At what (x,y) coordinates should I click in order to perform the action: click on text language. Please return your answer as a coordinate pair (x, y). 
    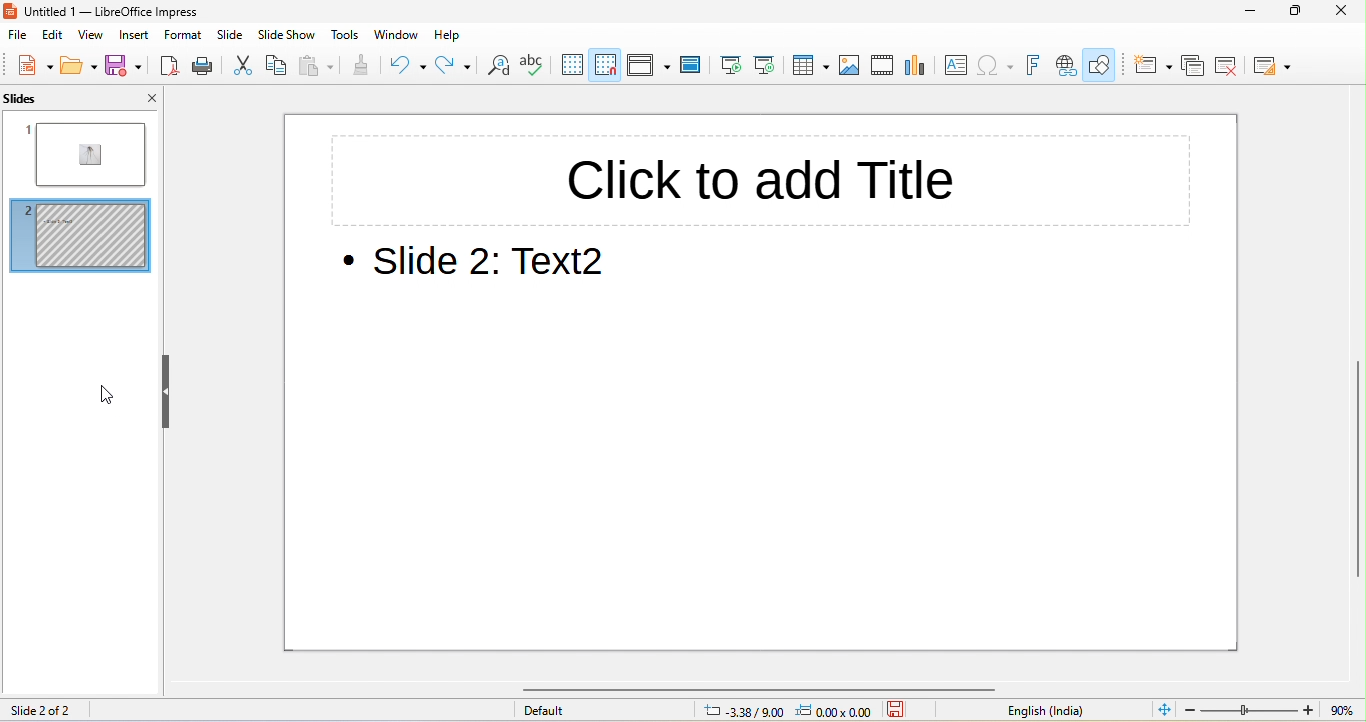
    Looking at the image, I should click on (1036, 710).